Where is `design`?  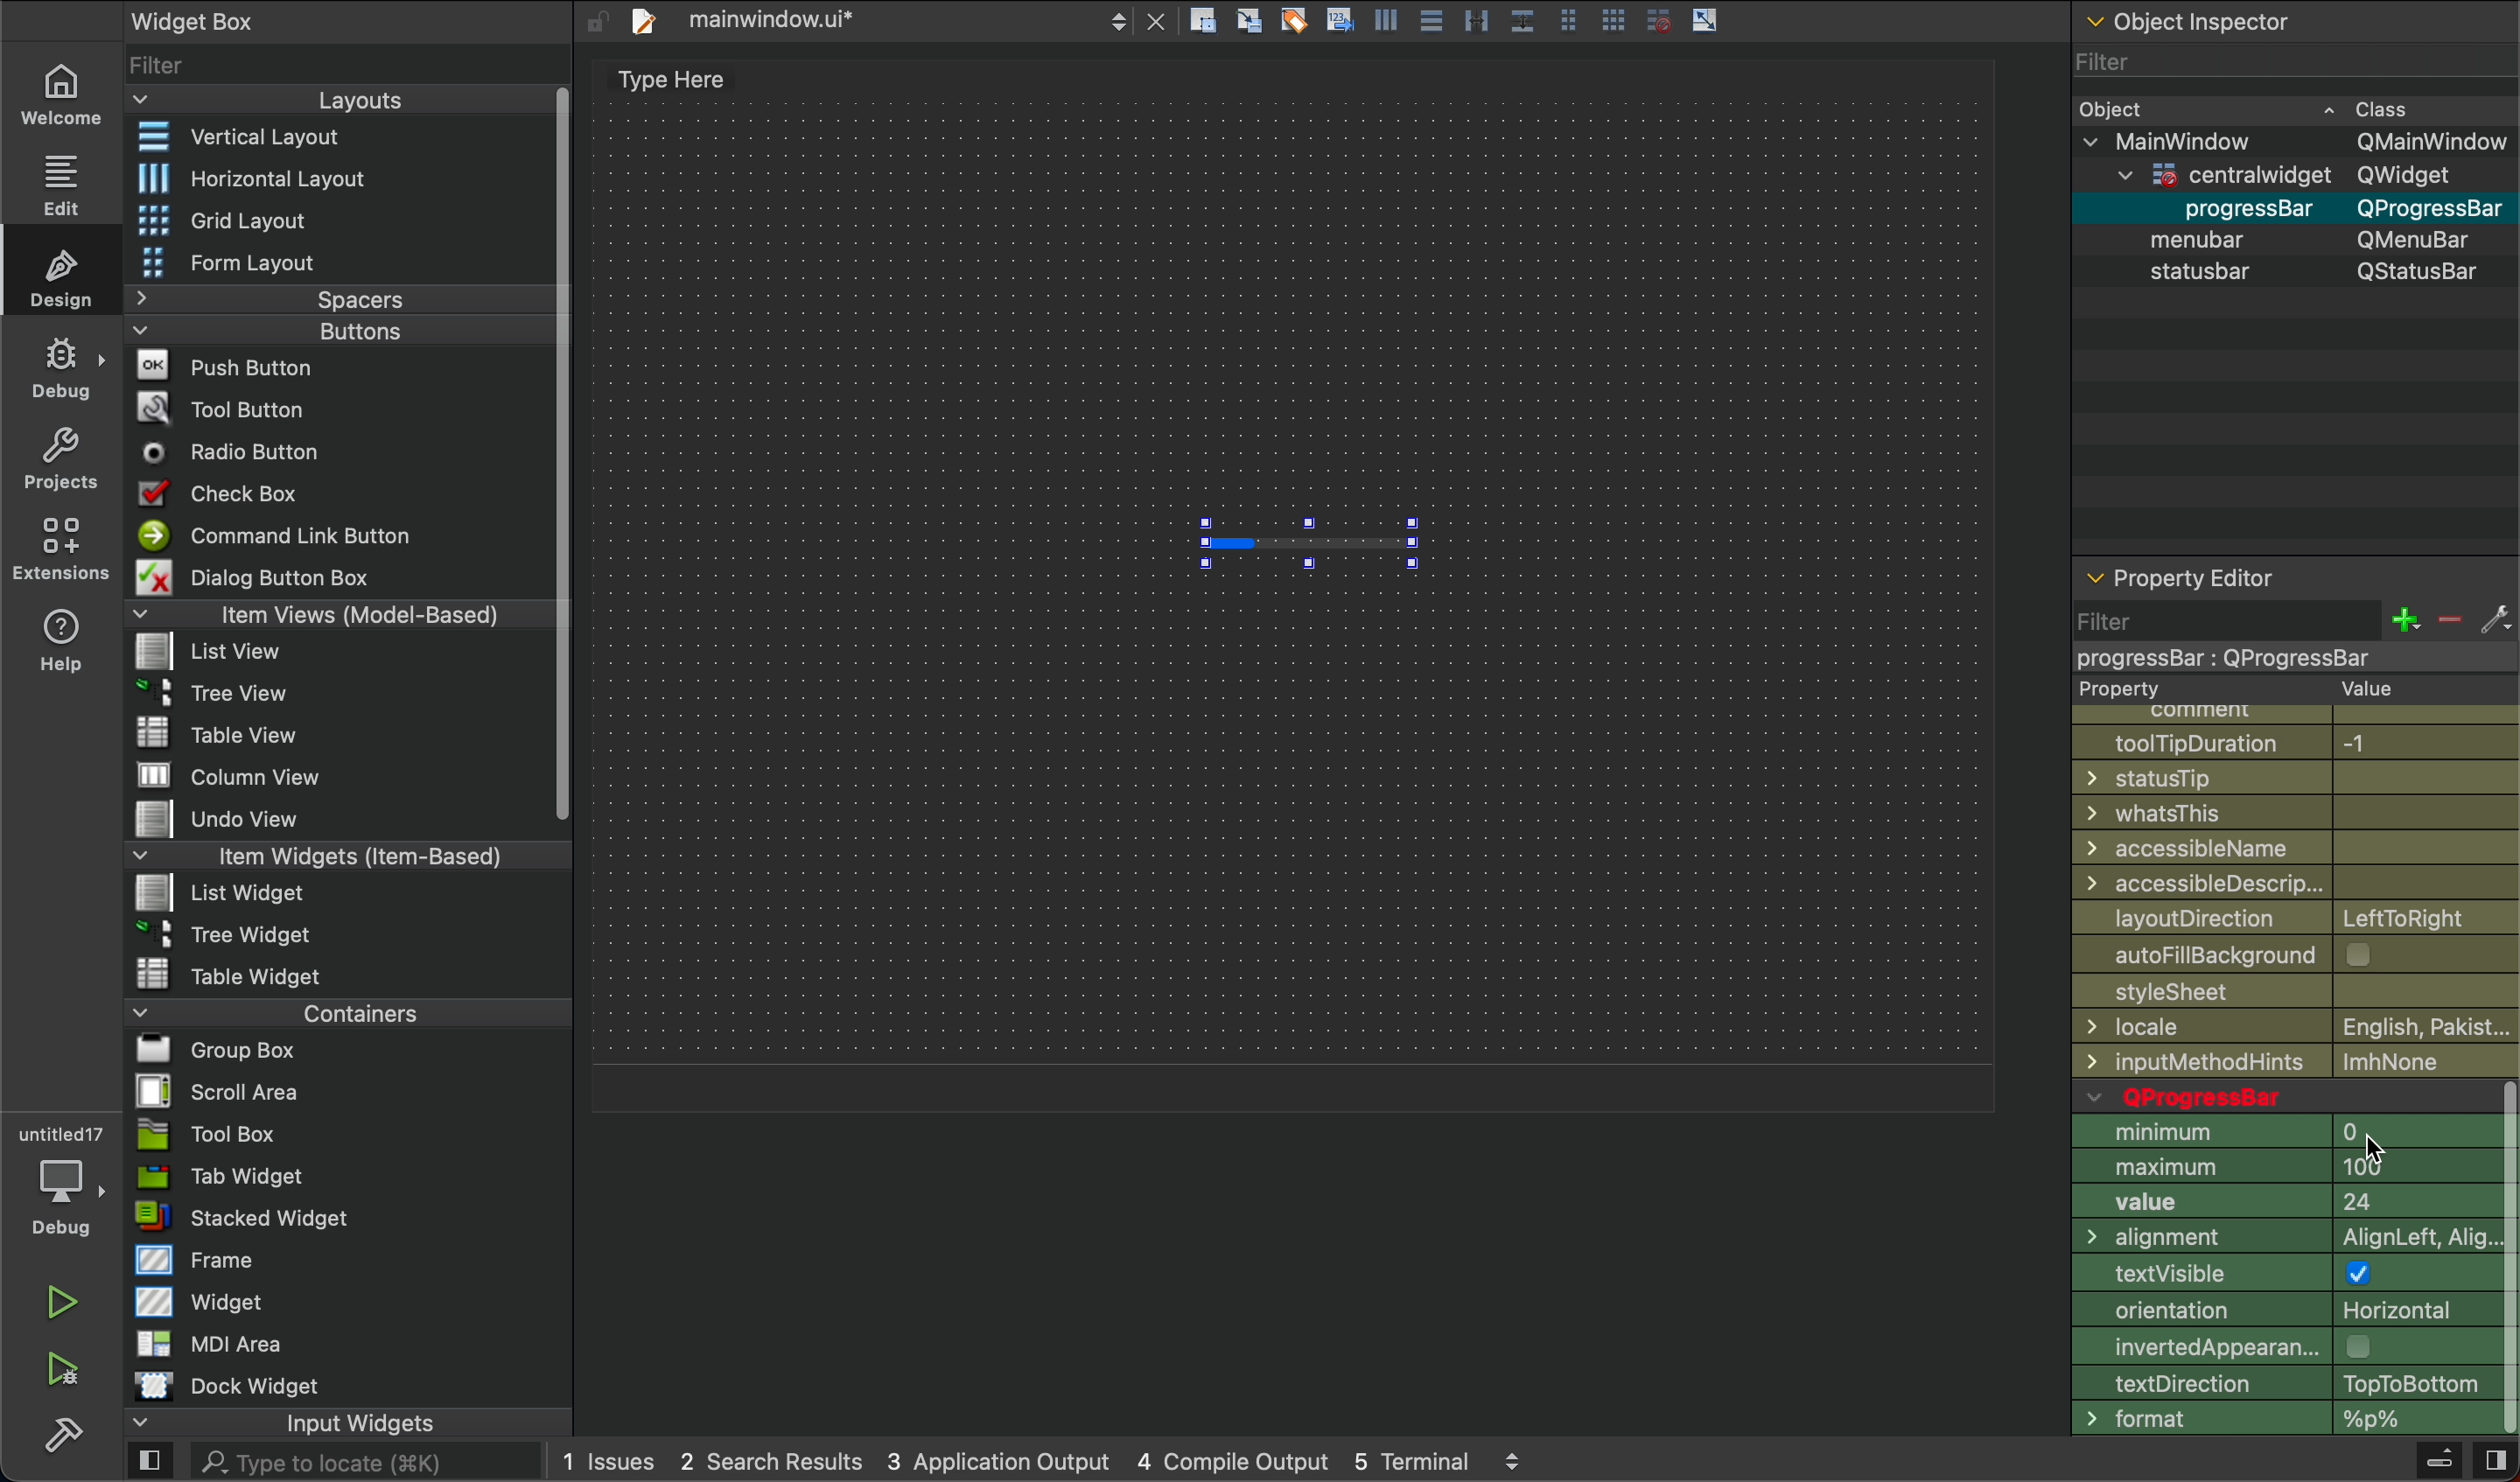 design is located at coordinates (66, 275).